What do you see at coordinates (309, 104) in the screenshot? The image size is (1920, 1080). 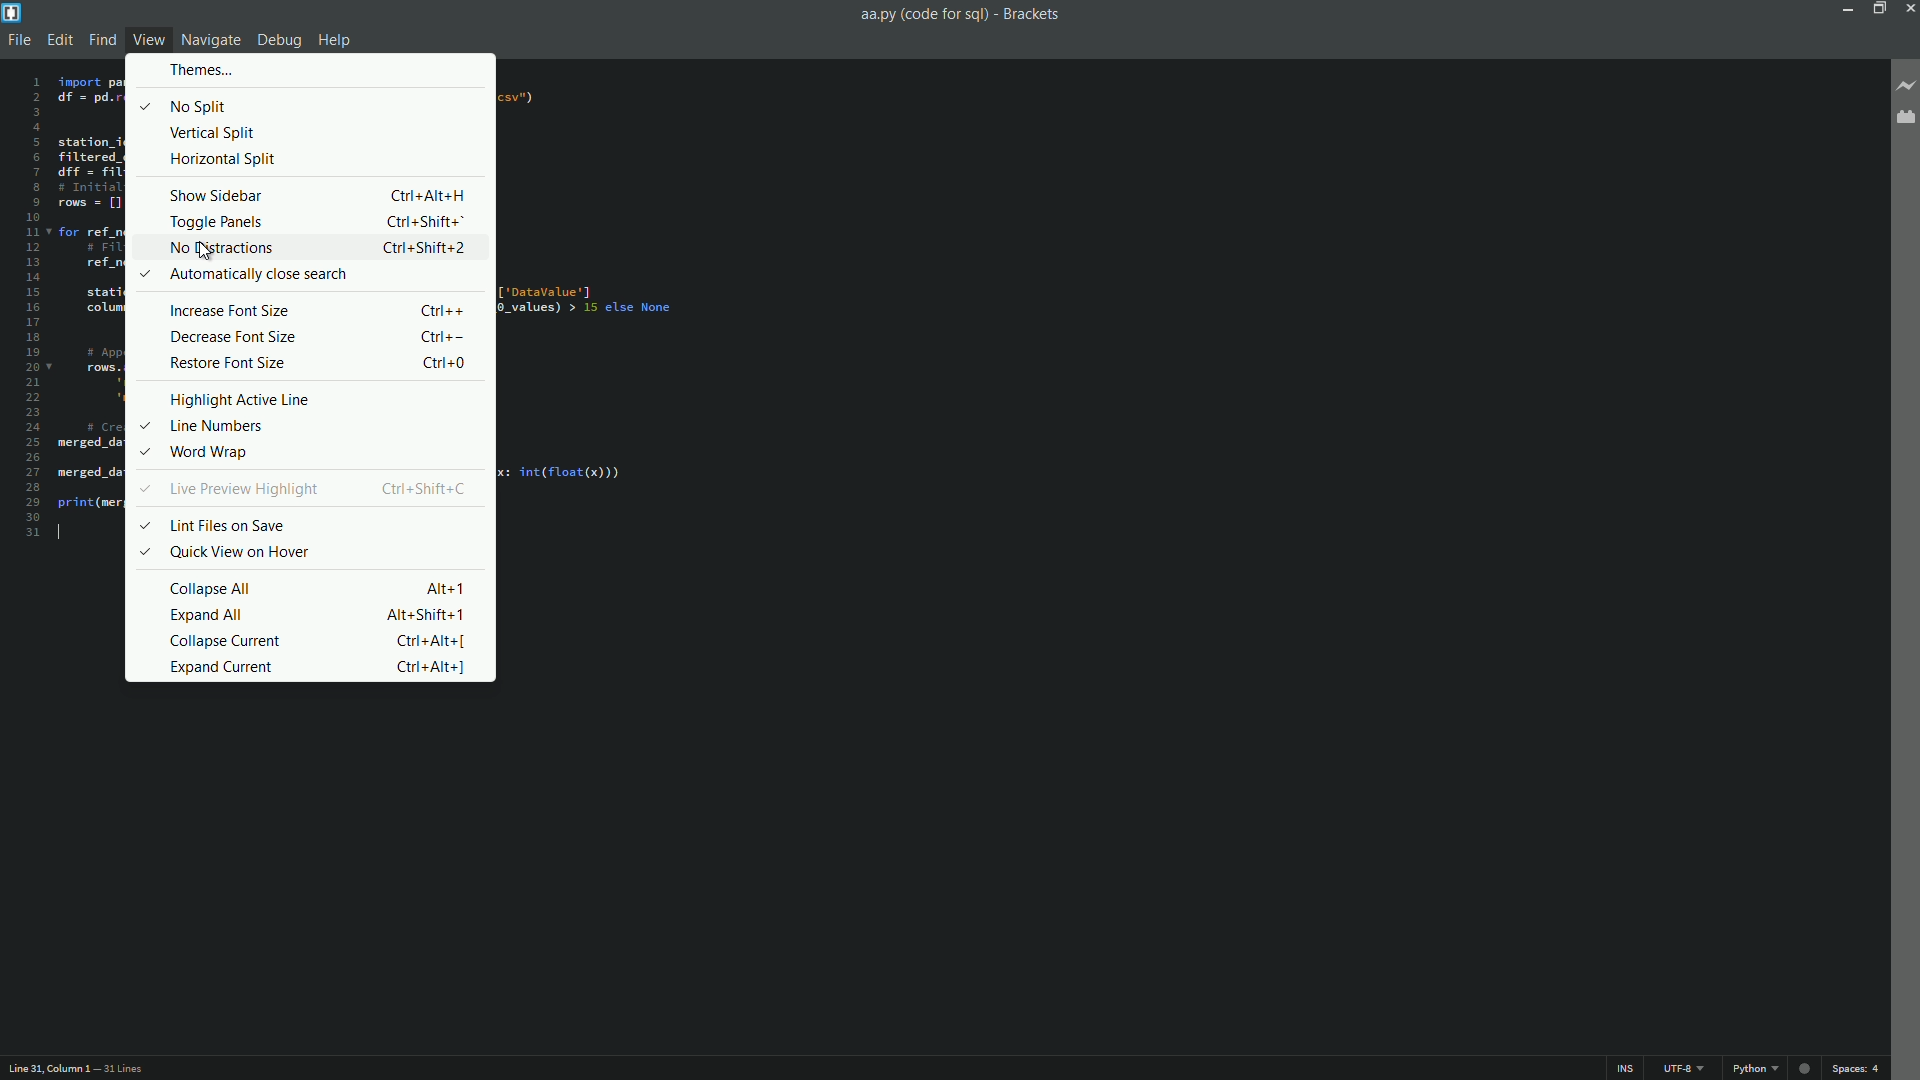 I see `no split` at bounding box center [309, 104].